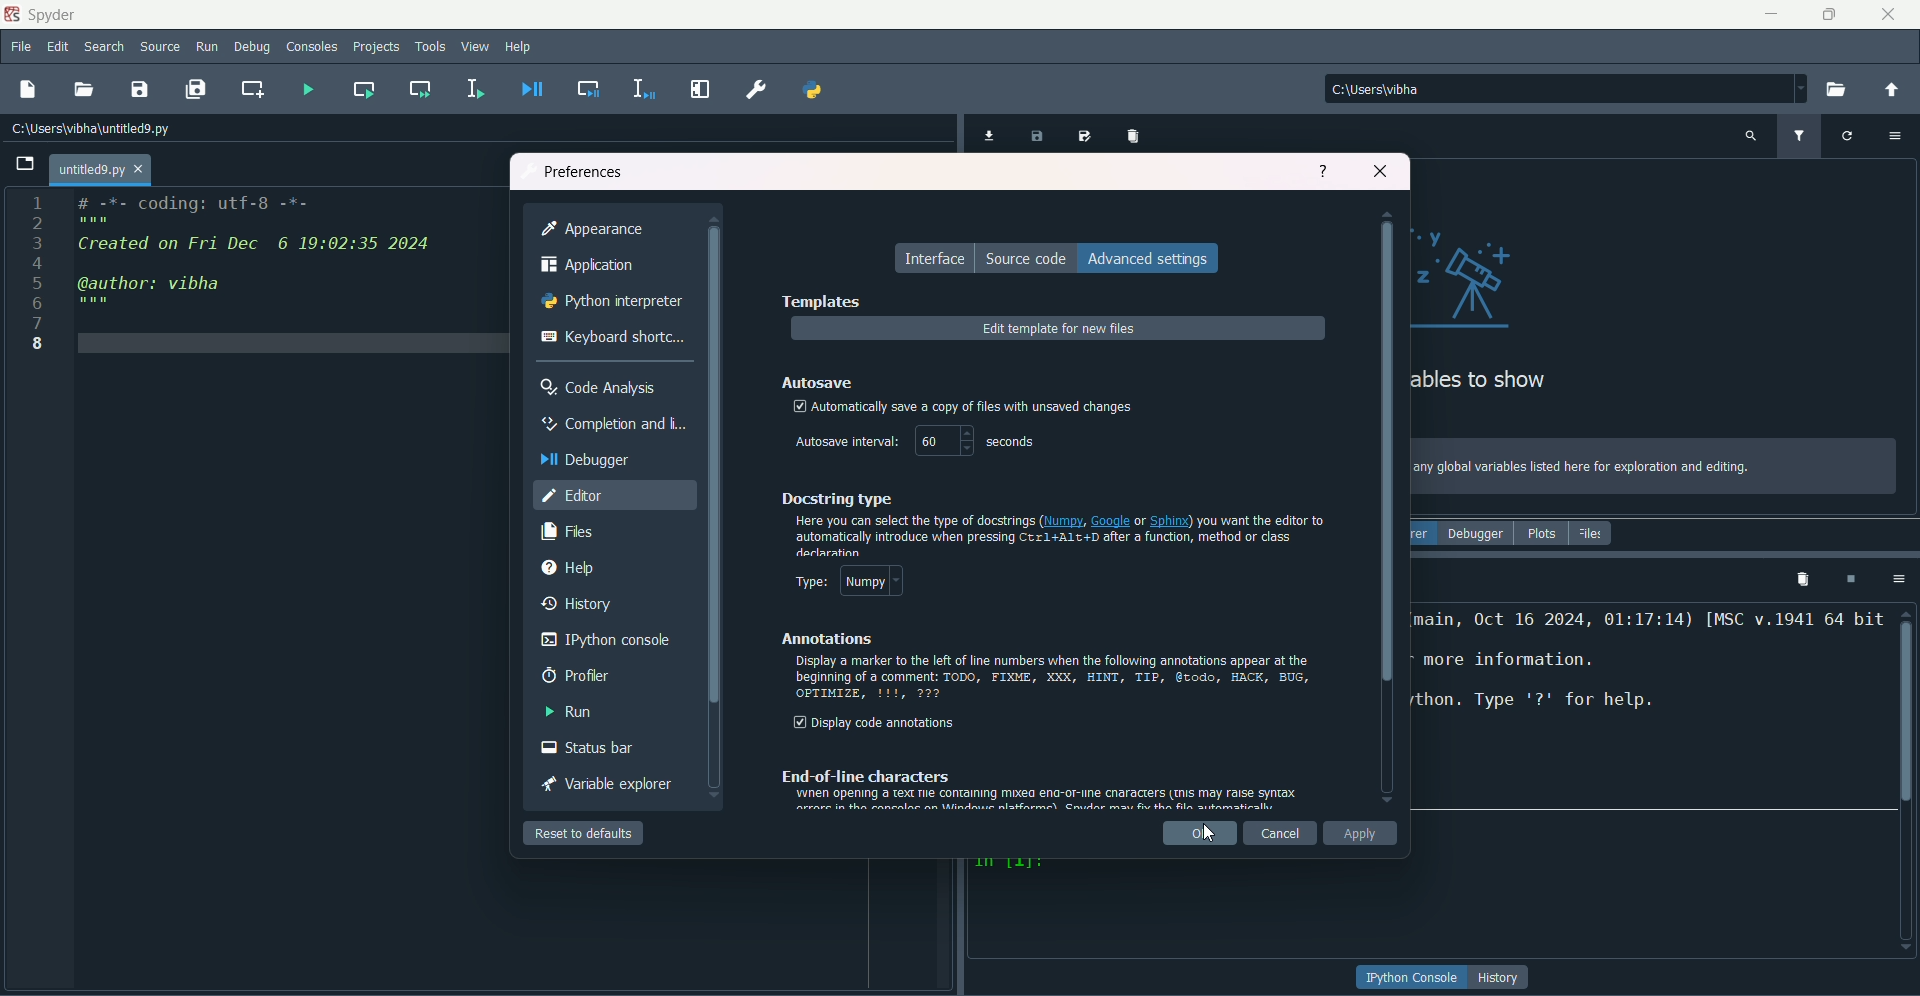 The image size is (1920, 996). Describe the element at coordinates (1060, 330) in the screenshot. I see `edit templates` at that location.